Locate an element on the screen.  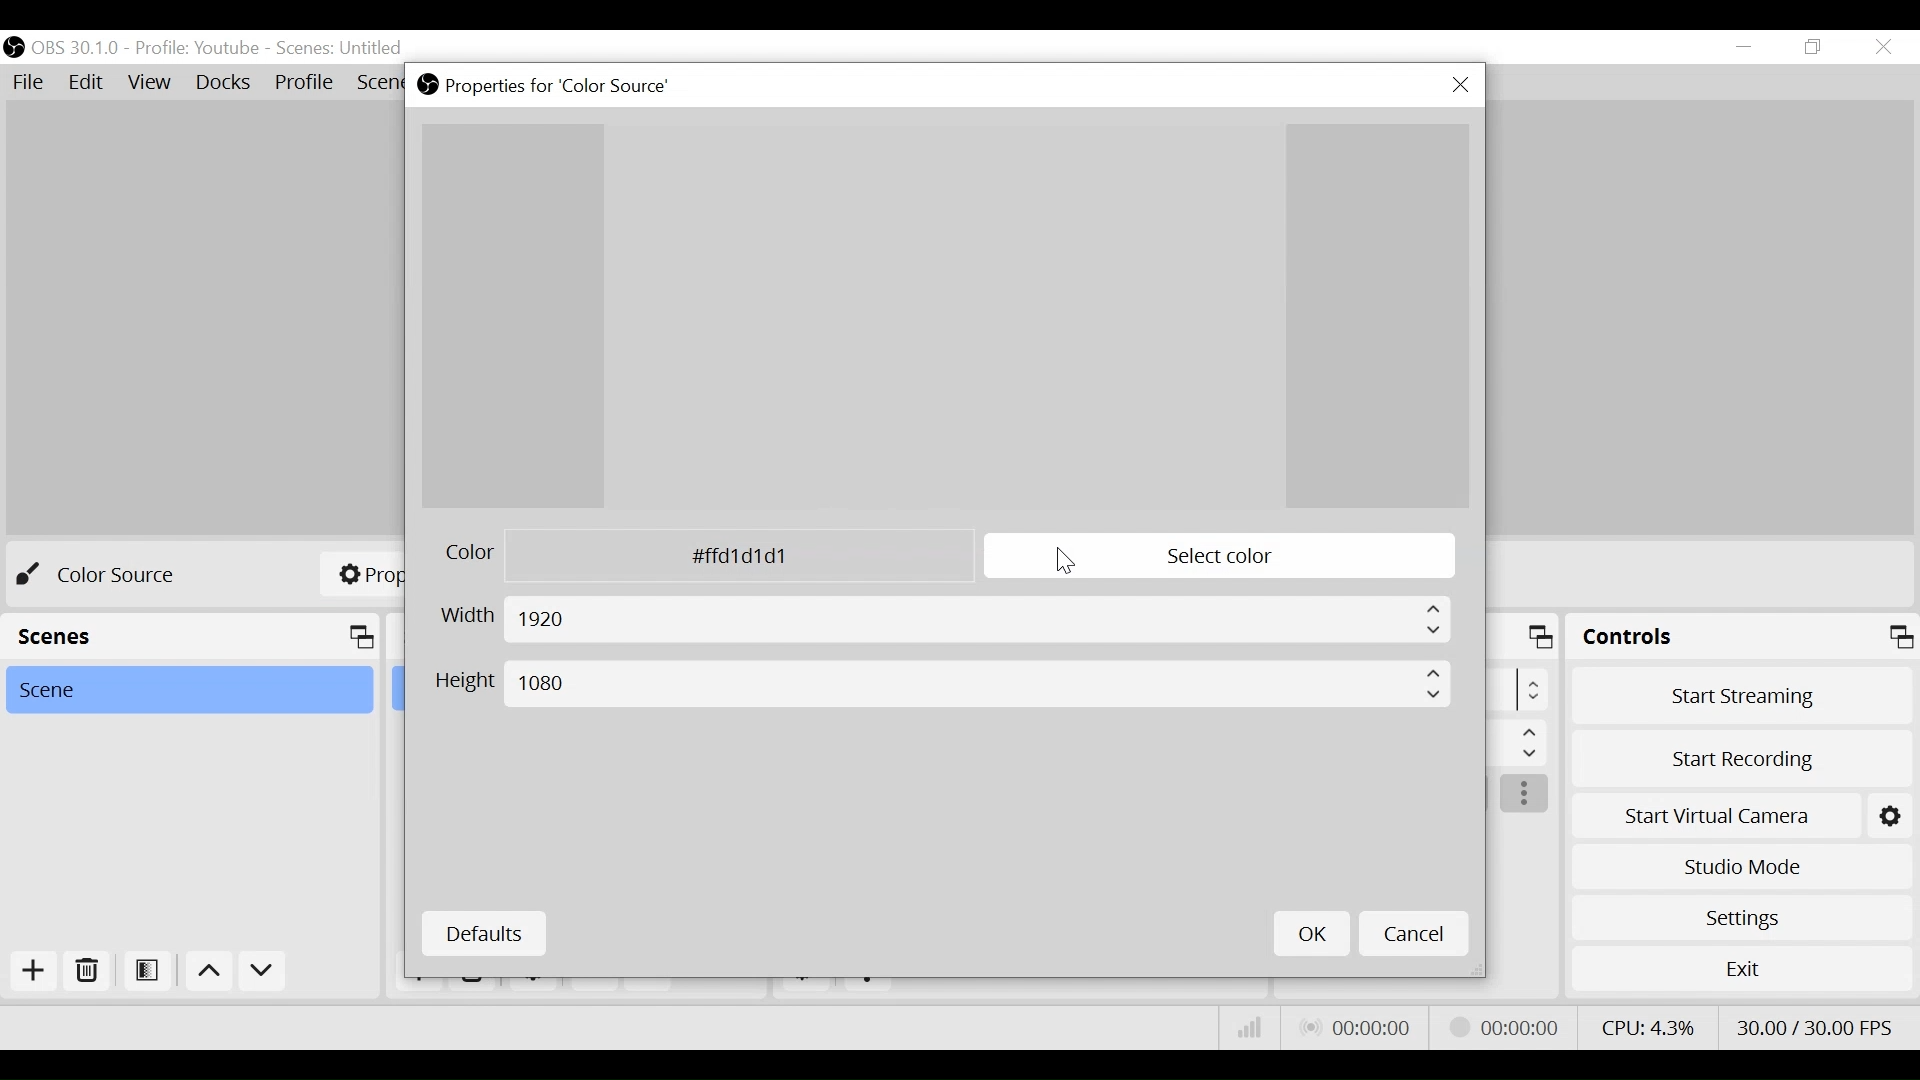
Select Color is located at coordinates (1219, 557).